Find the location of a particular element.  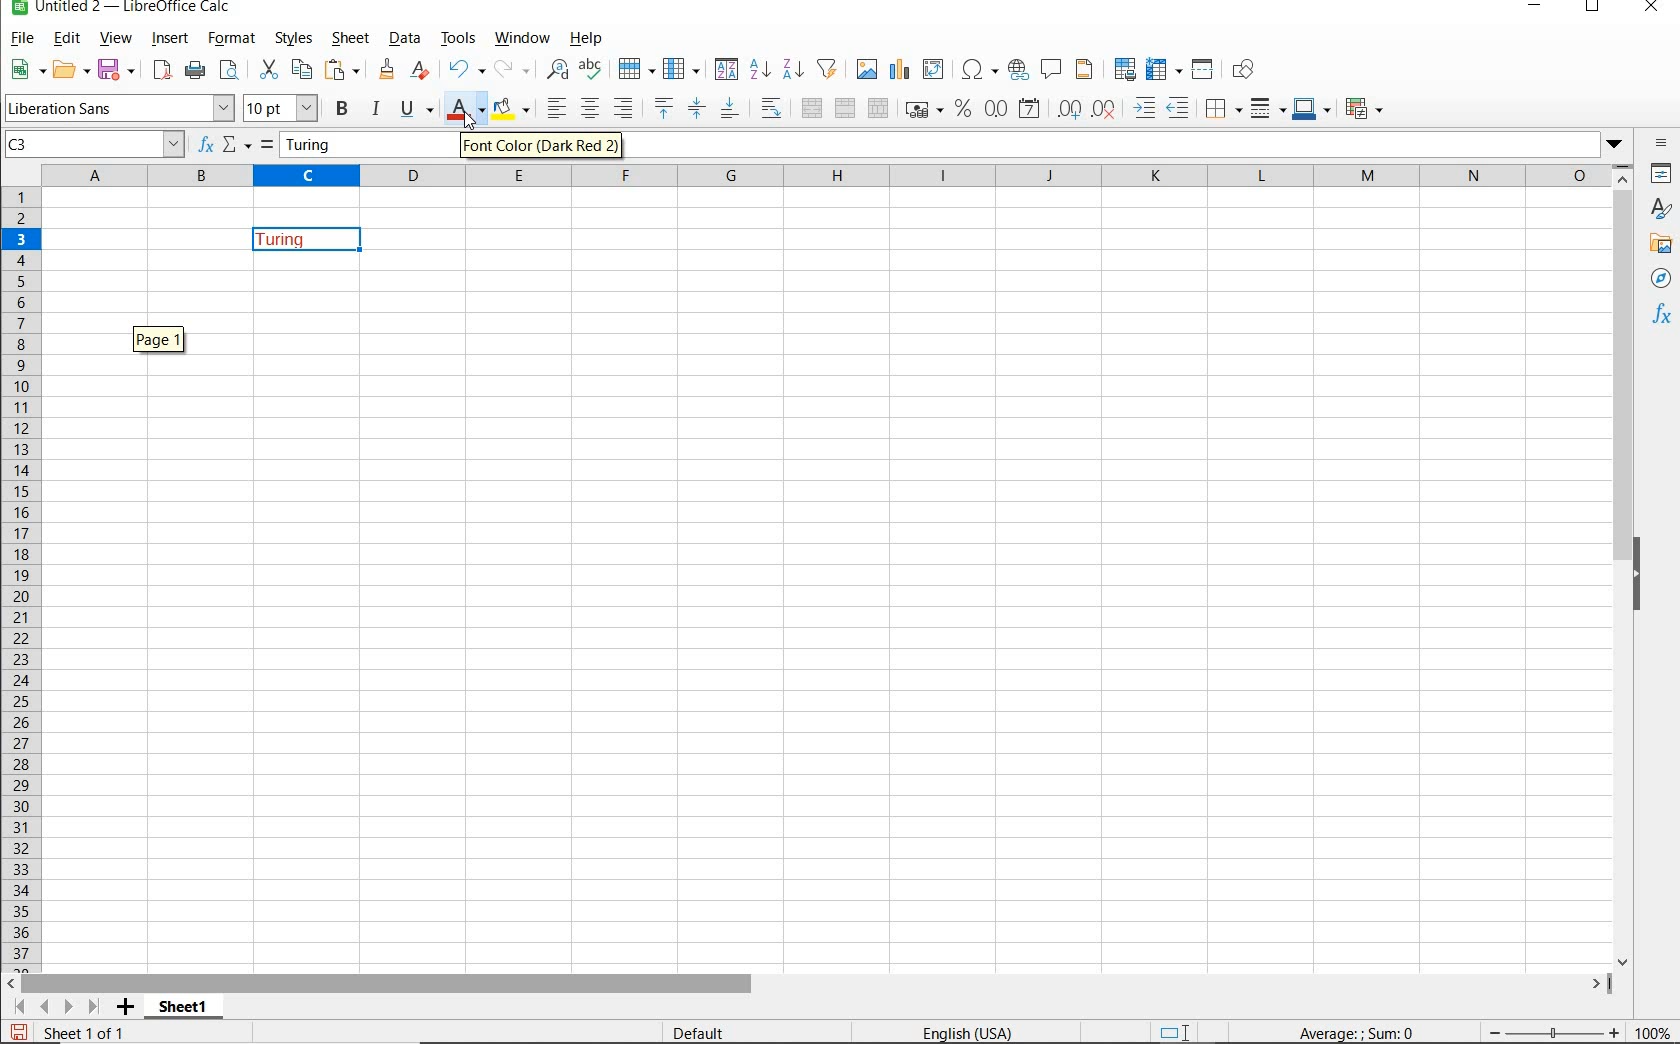

SELECT FUNCTION is located at coordinates (237, 147).